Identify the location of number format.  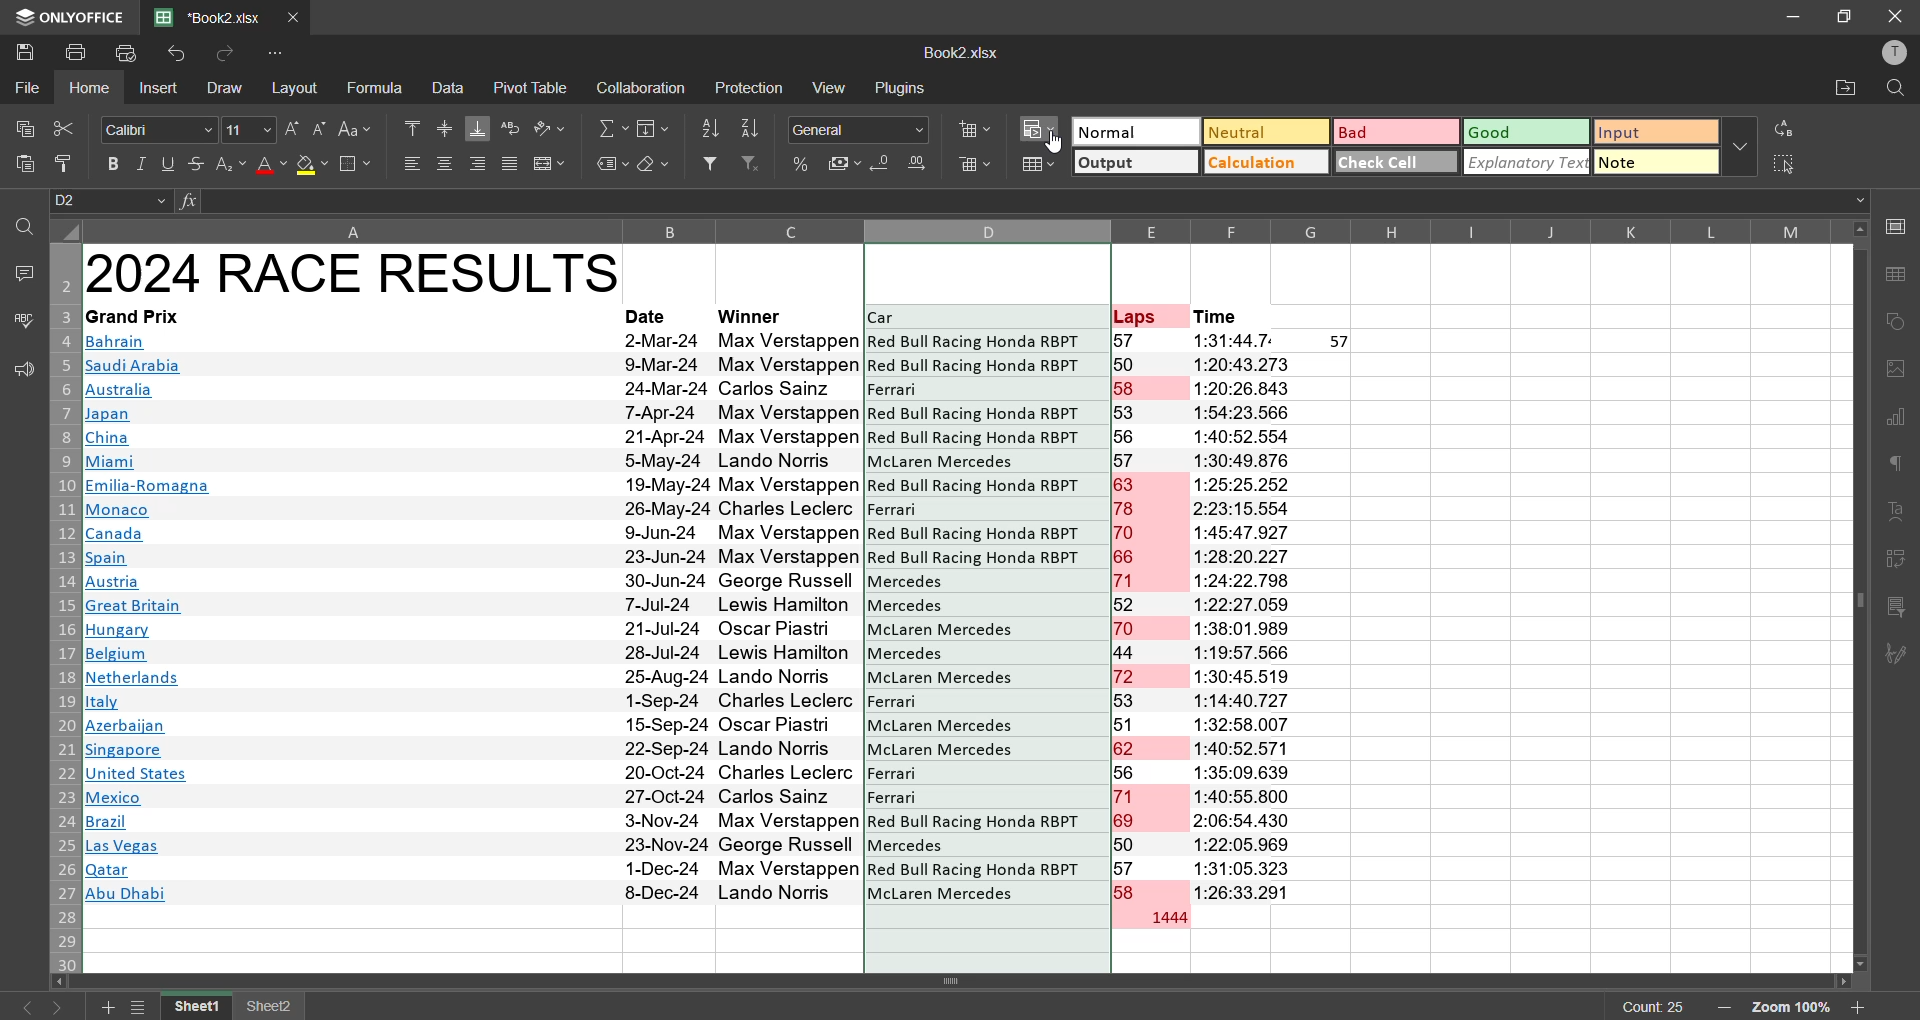
(865, 129).